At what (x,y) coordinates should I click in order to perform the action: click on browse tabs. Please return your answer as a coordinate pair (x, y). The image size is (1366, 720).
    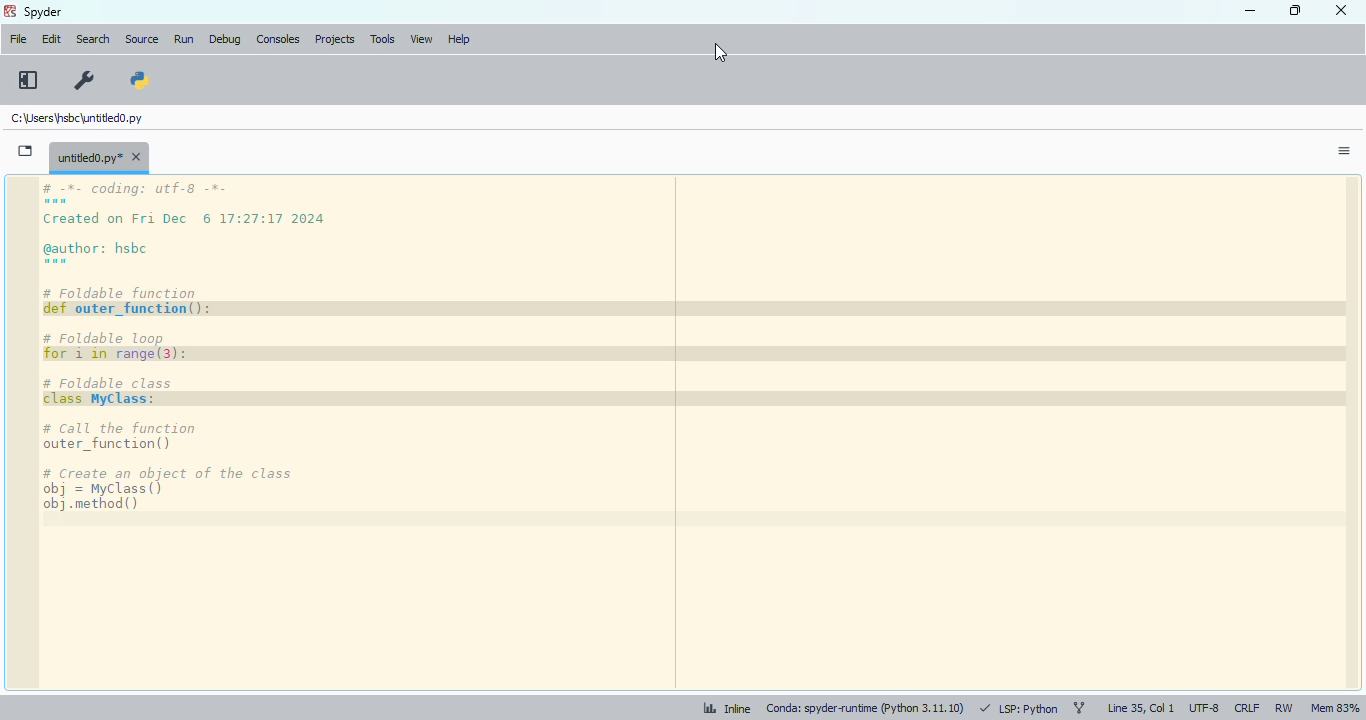
    Looking at the image, I should click on (26, 151).